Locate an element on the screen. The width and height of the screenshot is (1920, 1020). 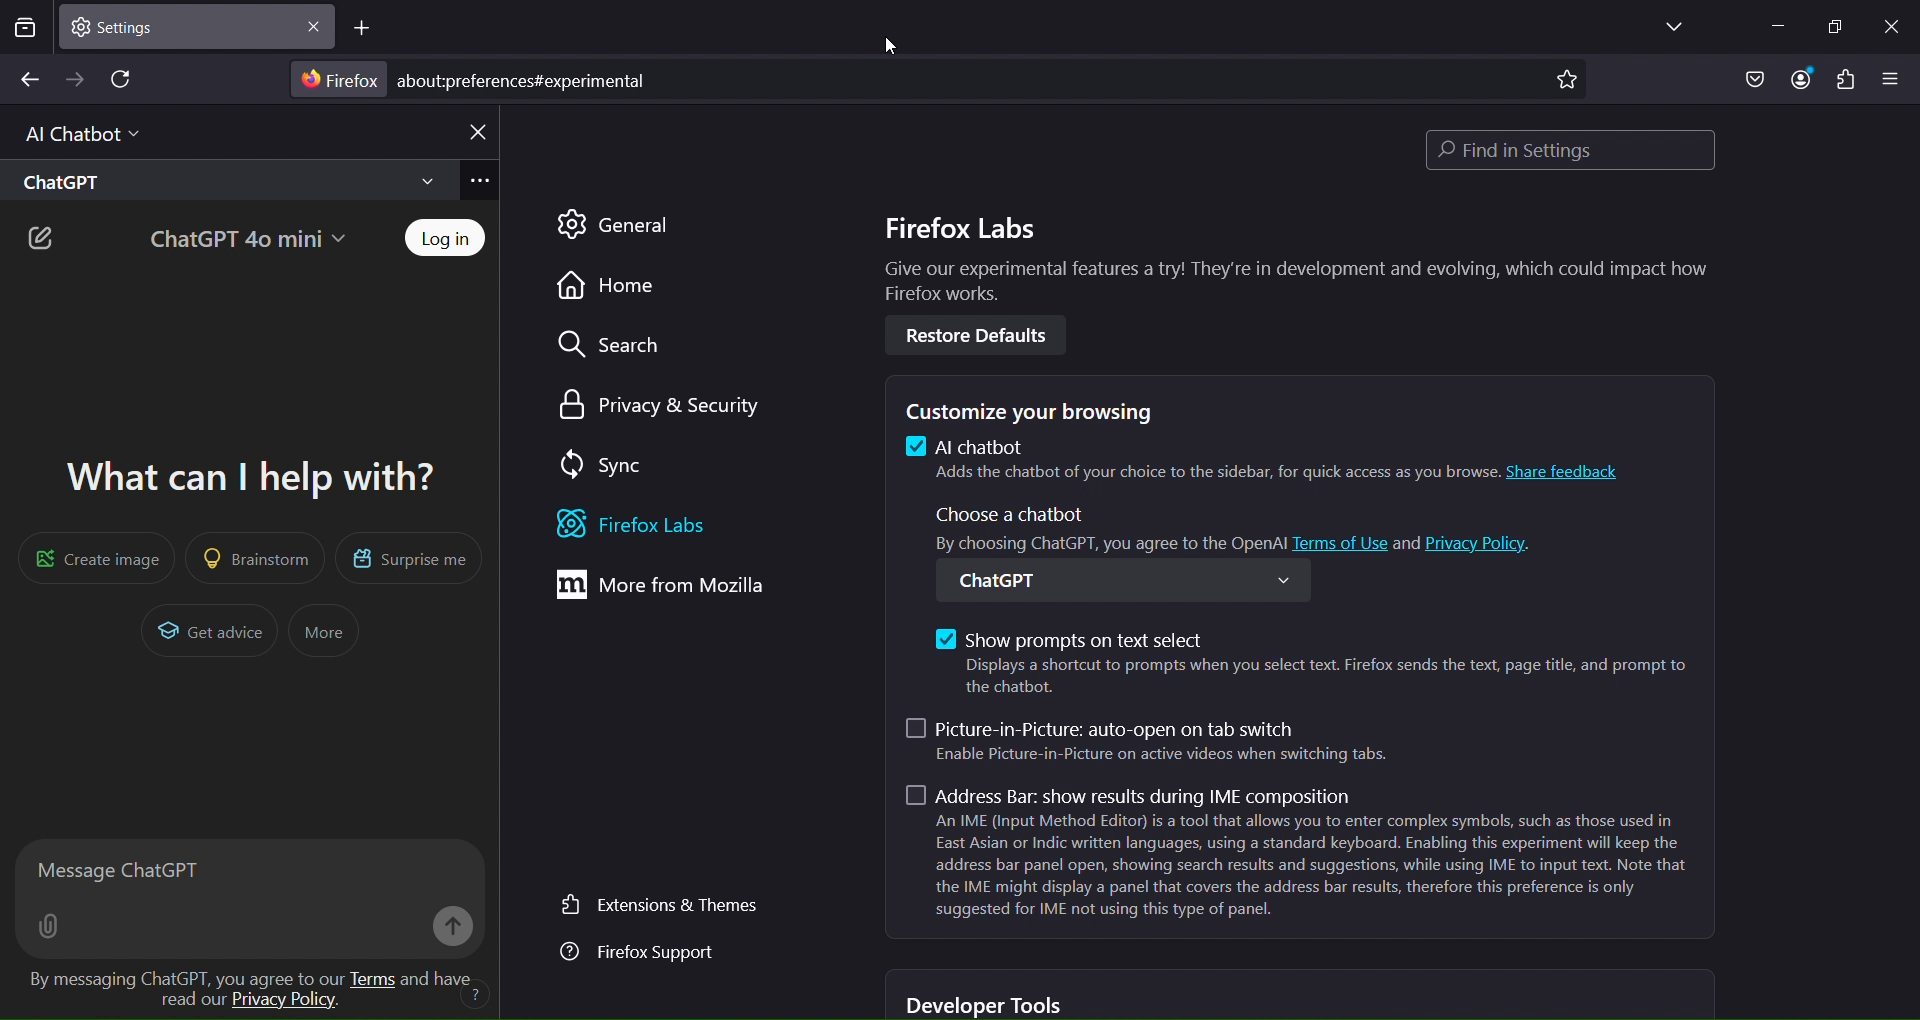
privacy policy is located at coordinates (286, 1005).